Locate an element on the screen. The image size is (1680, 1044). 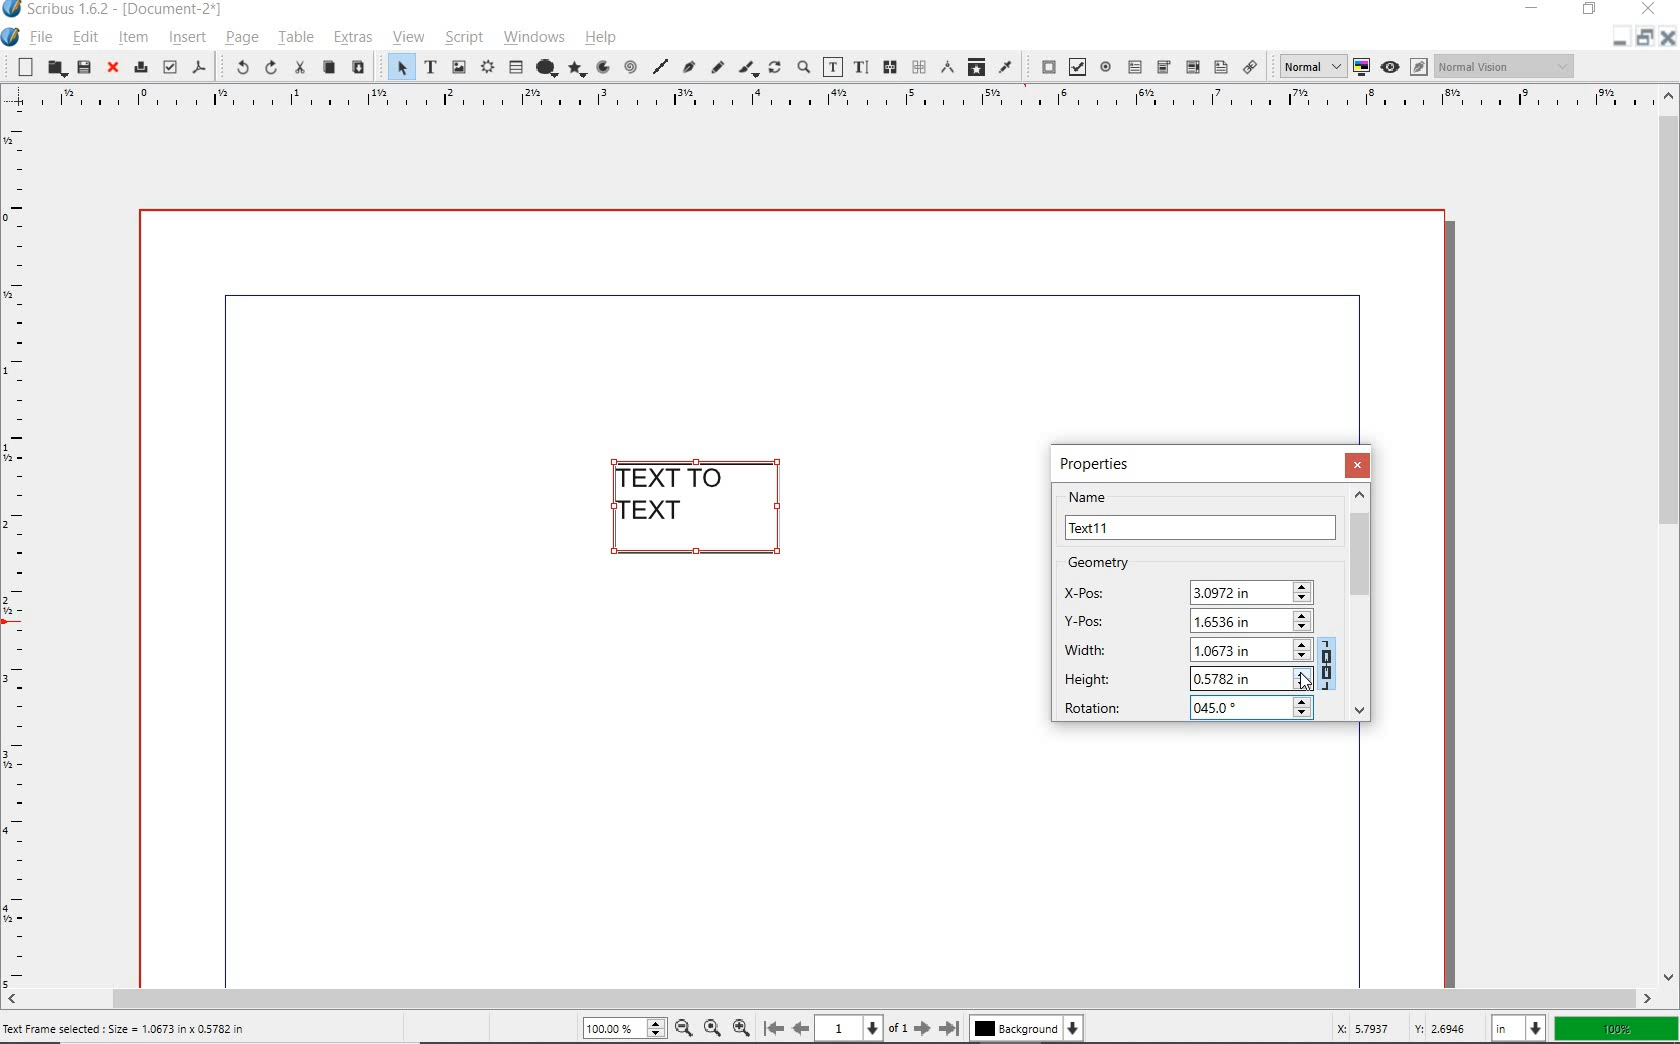
image frame is located at coordinates (460, 69).